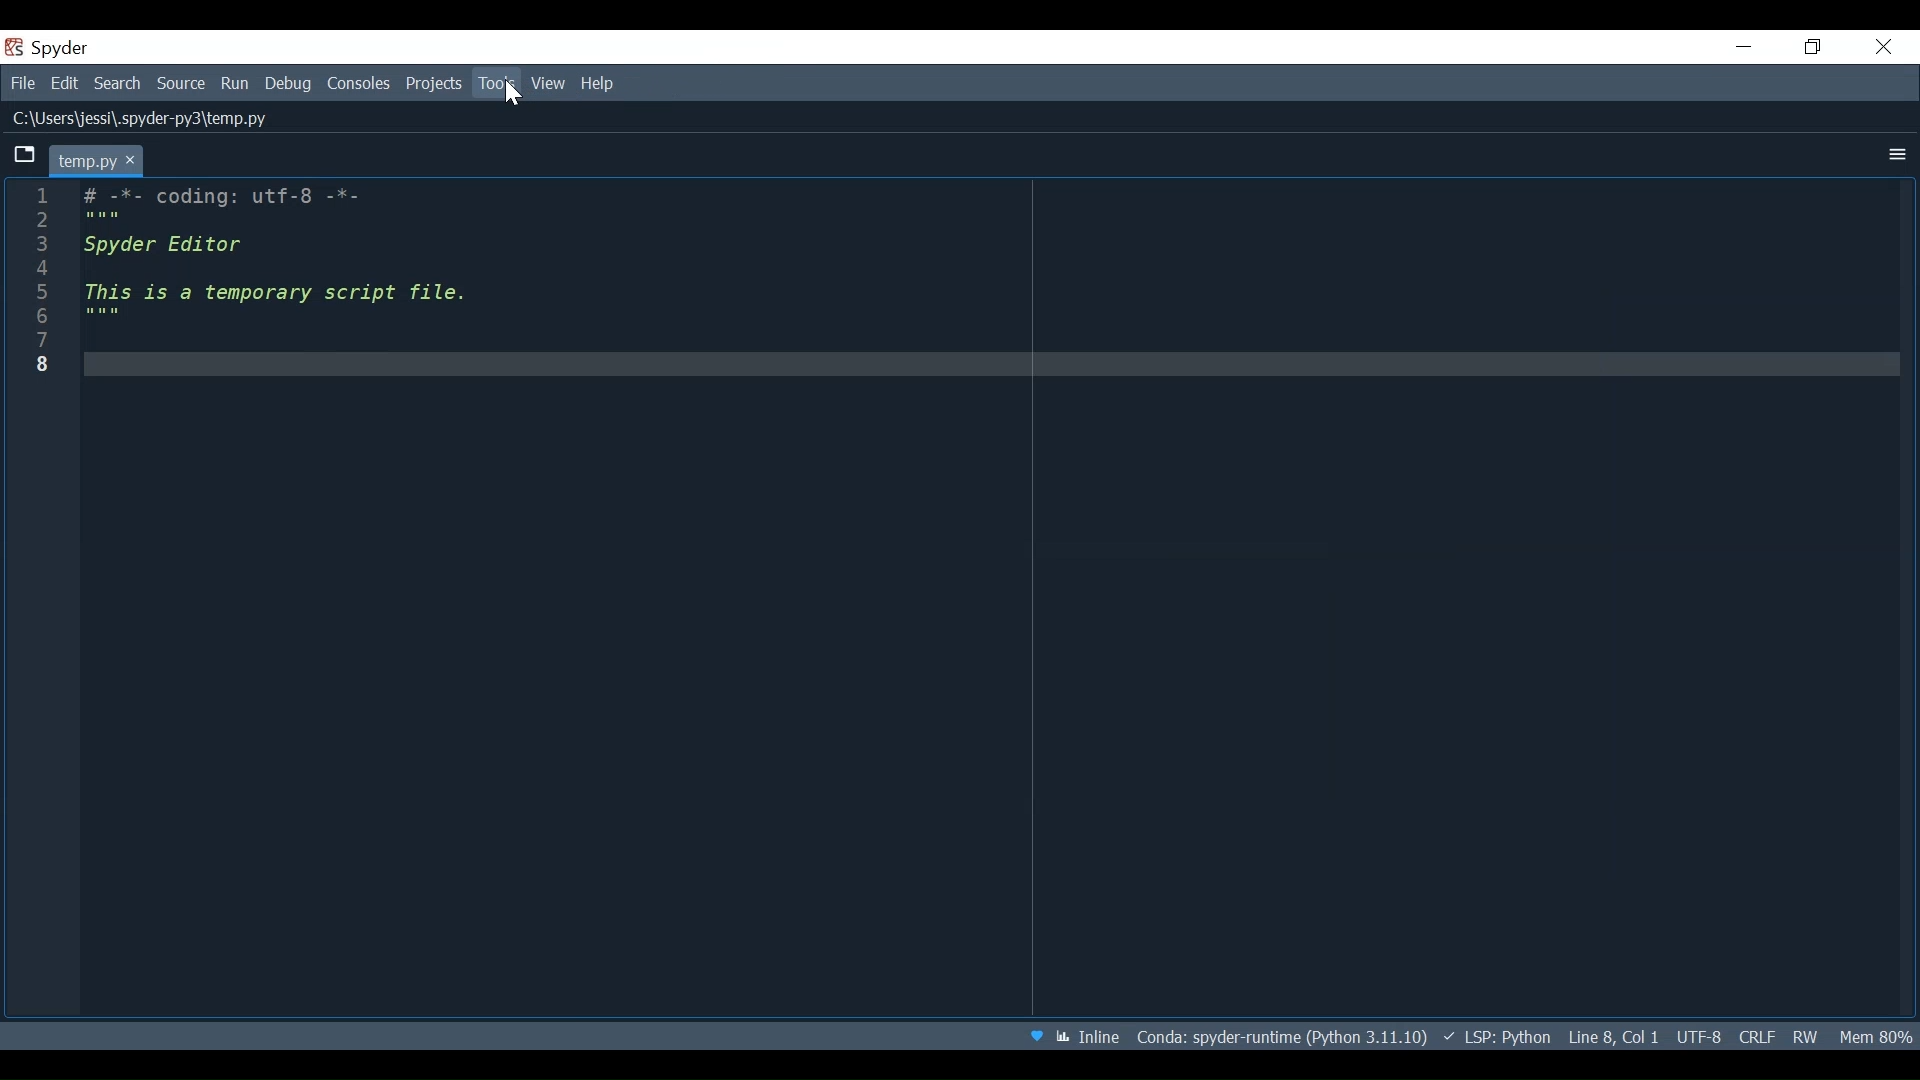  What do you see at coordinates (607, 83) in the screenshot?
I see `Help` at bounding box center [607, 83].